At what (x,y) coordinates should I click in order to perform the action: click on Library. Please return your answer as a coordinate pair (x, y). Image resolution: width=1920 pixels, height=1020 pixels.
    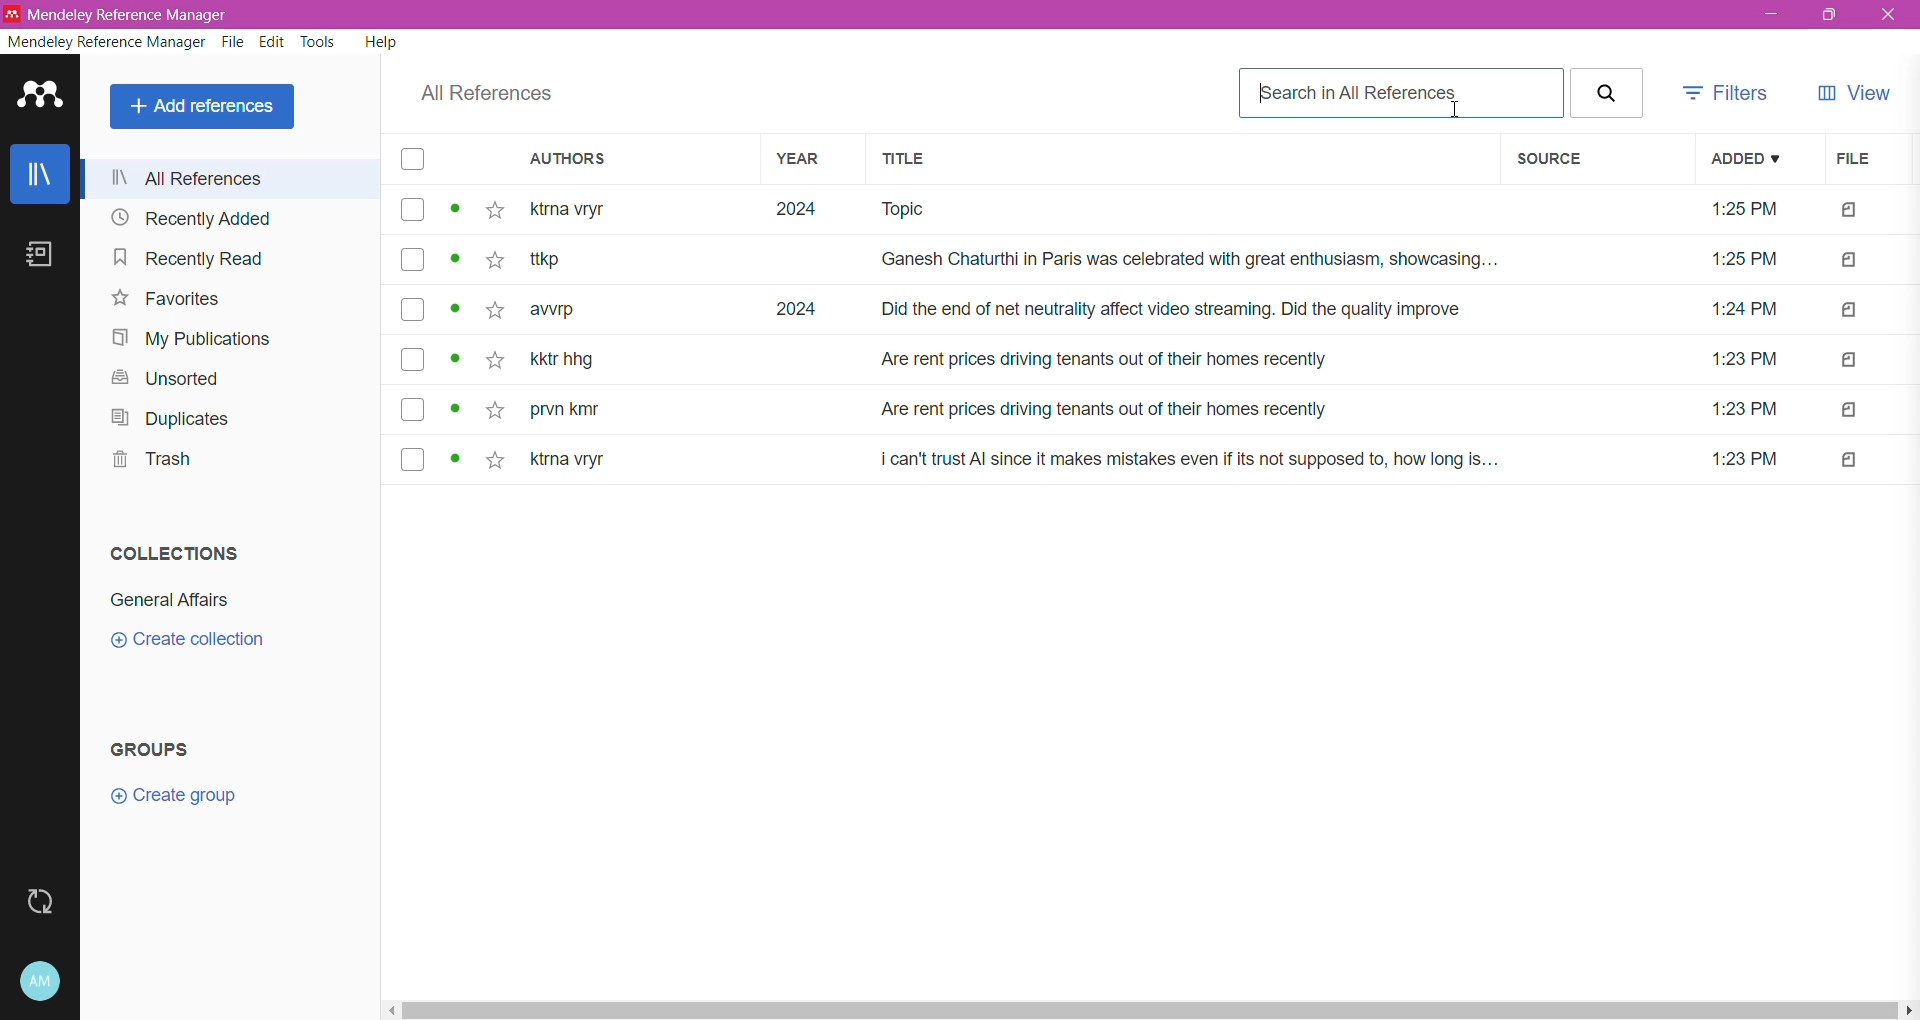
    Looking at the image, I should click on (41, 177).